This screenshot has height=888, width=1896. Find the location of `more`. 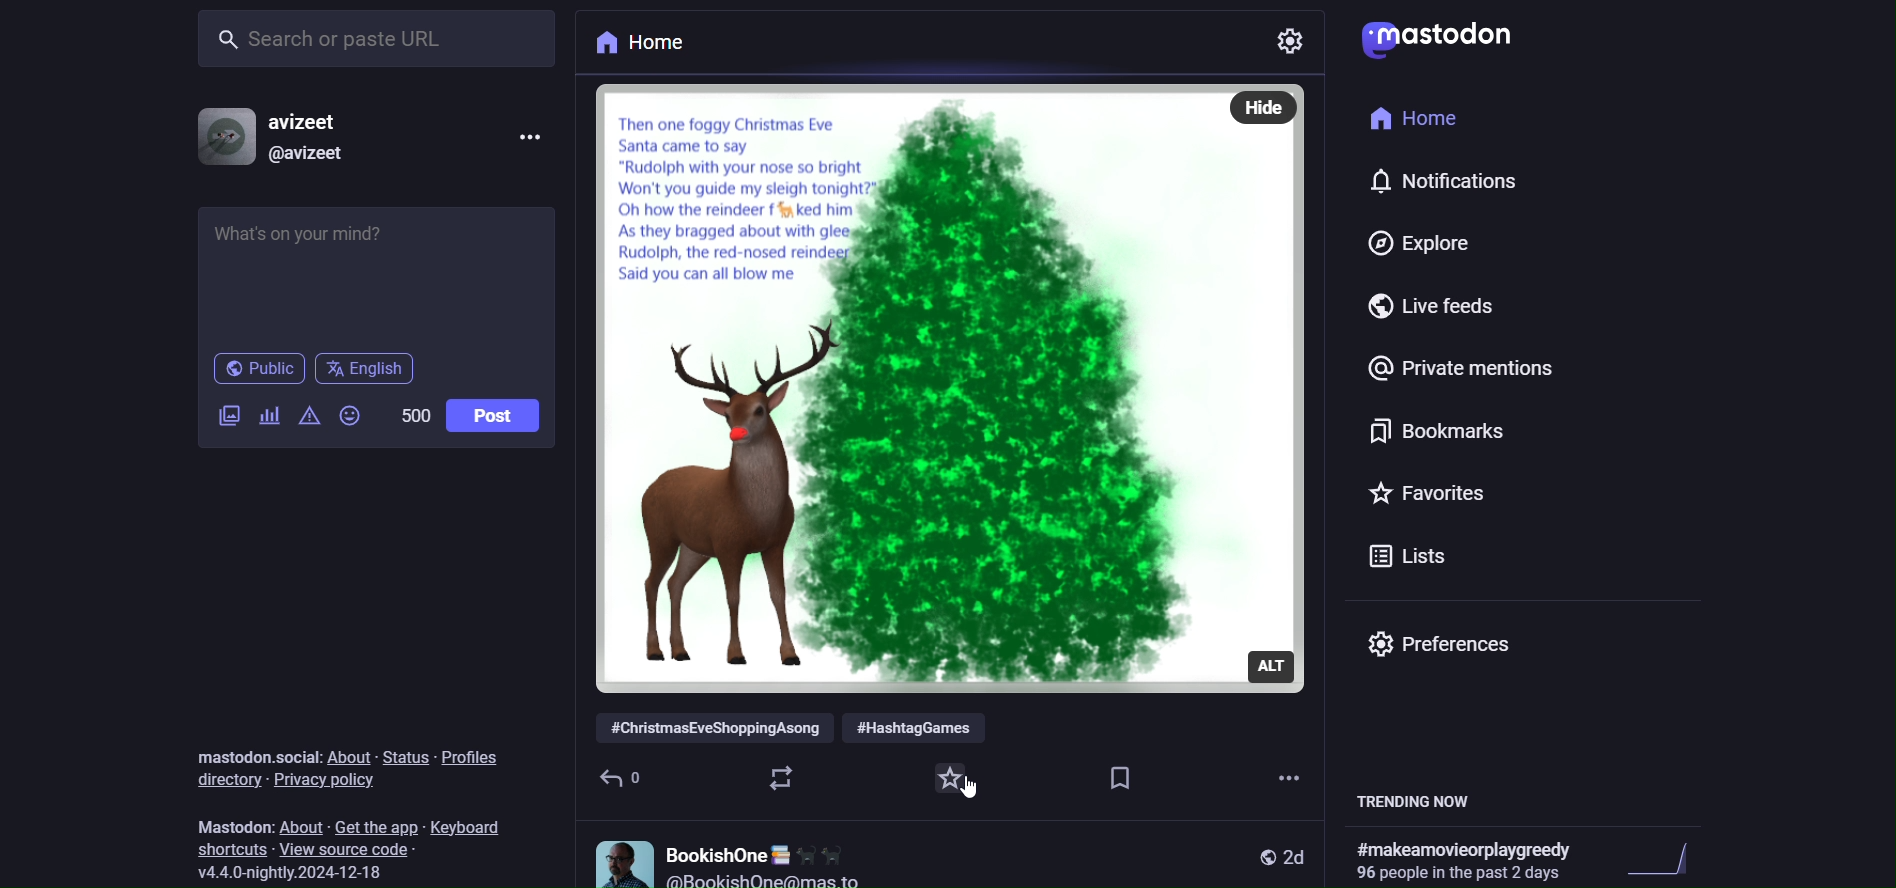

more is located at coordinates (1284, 766).